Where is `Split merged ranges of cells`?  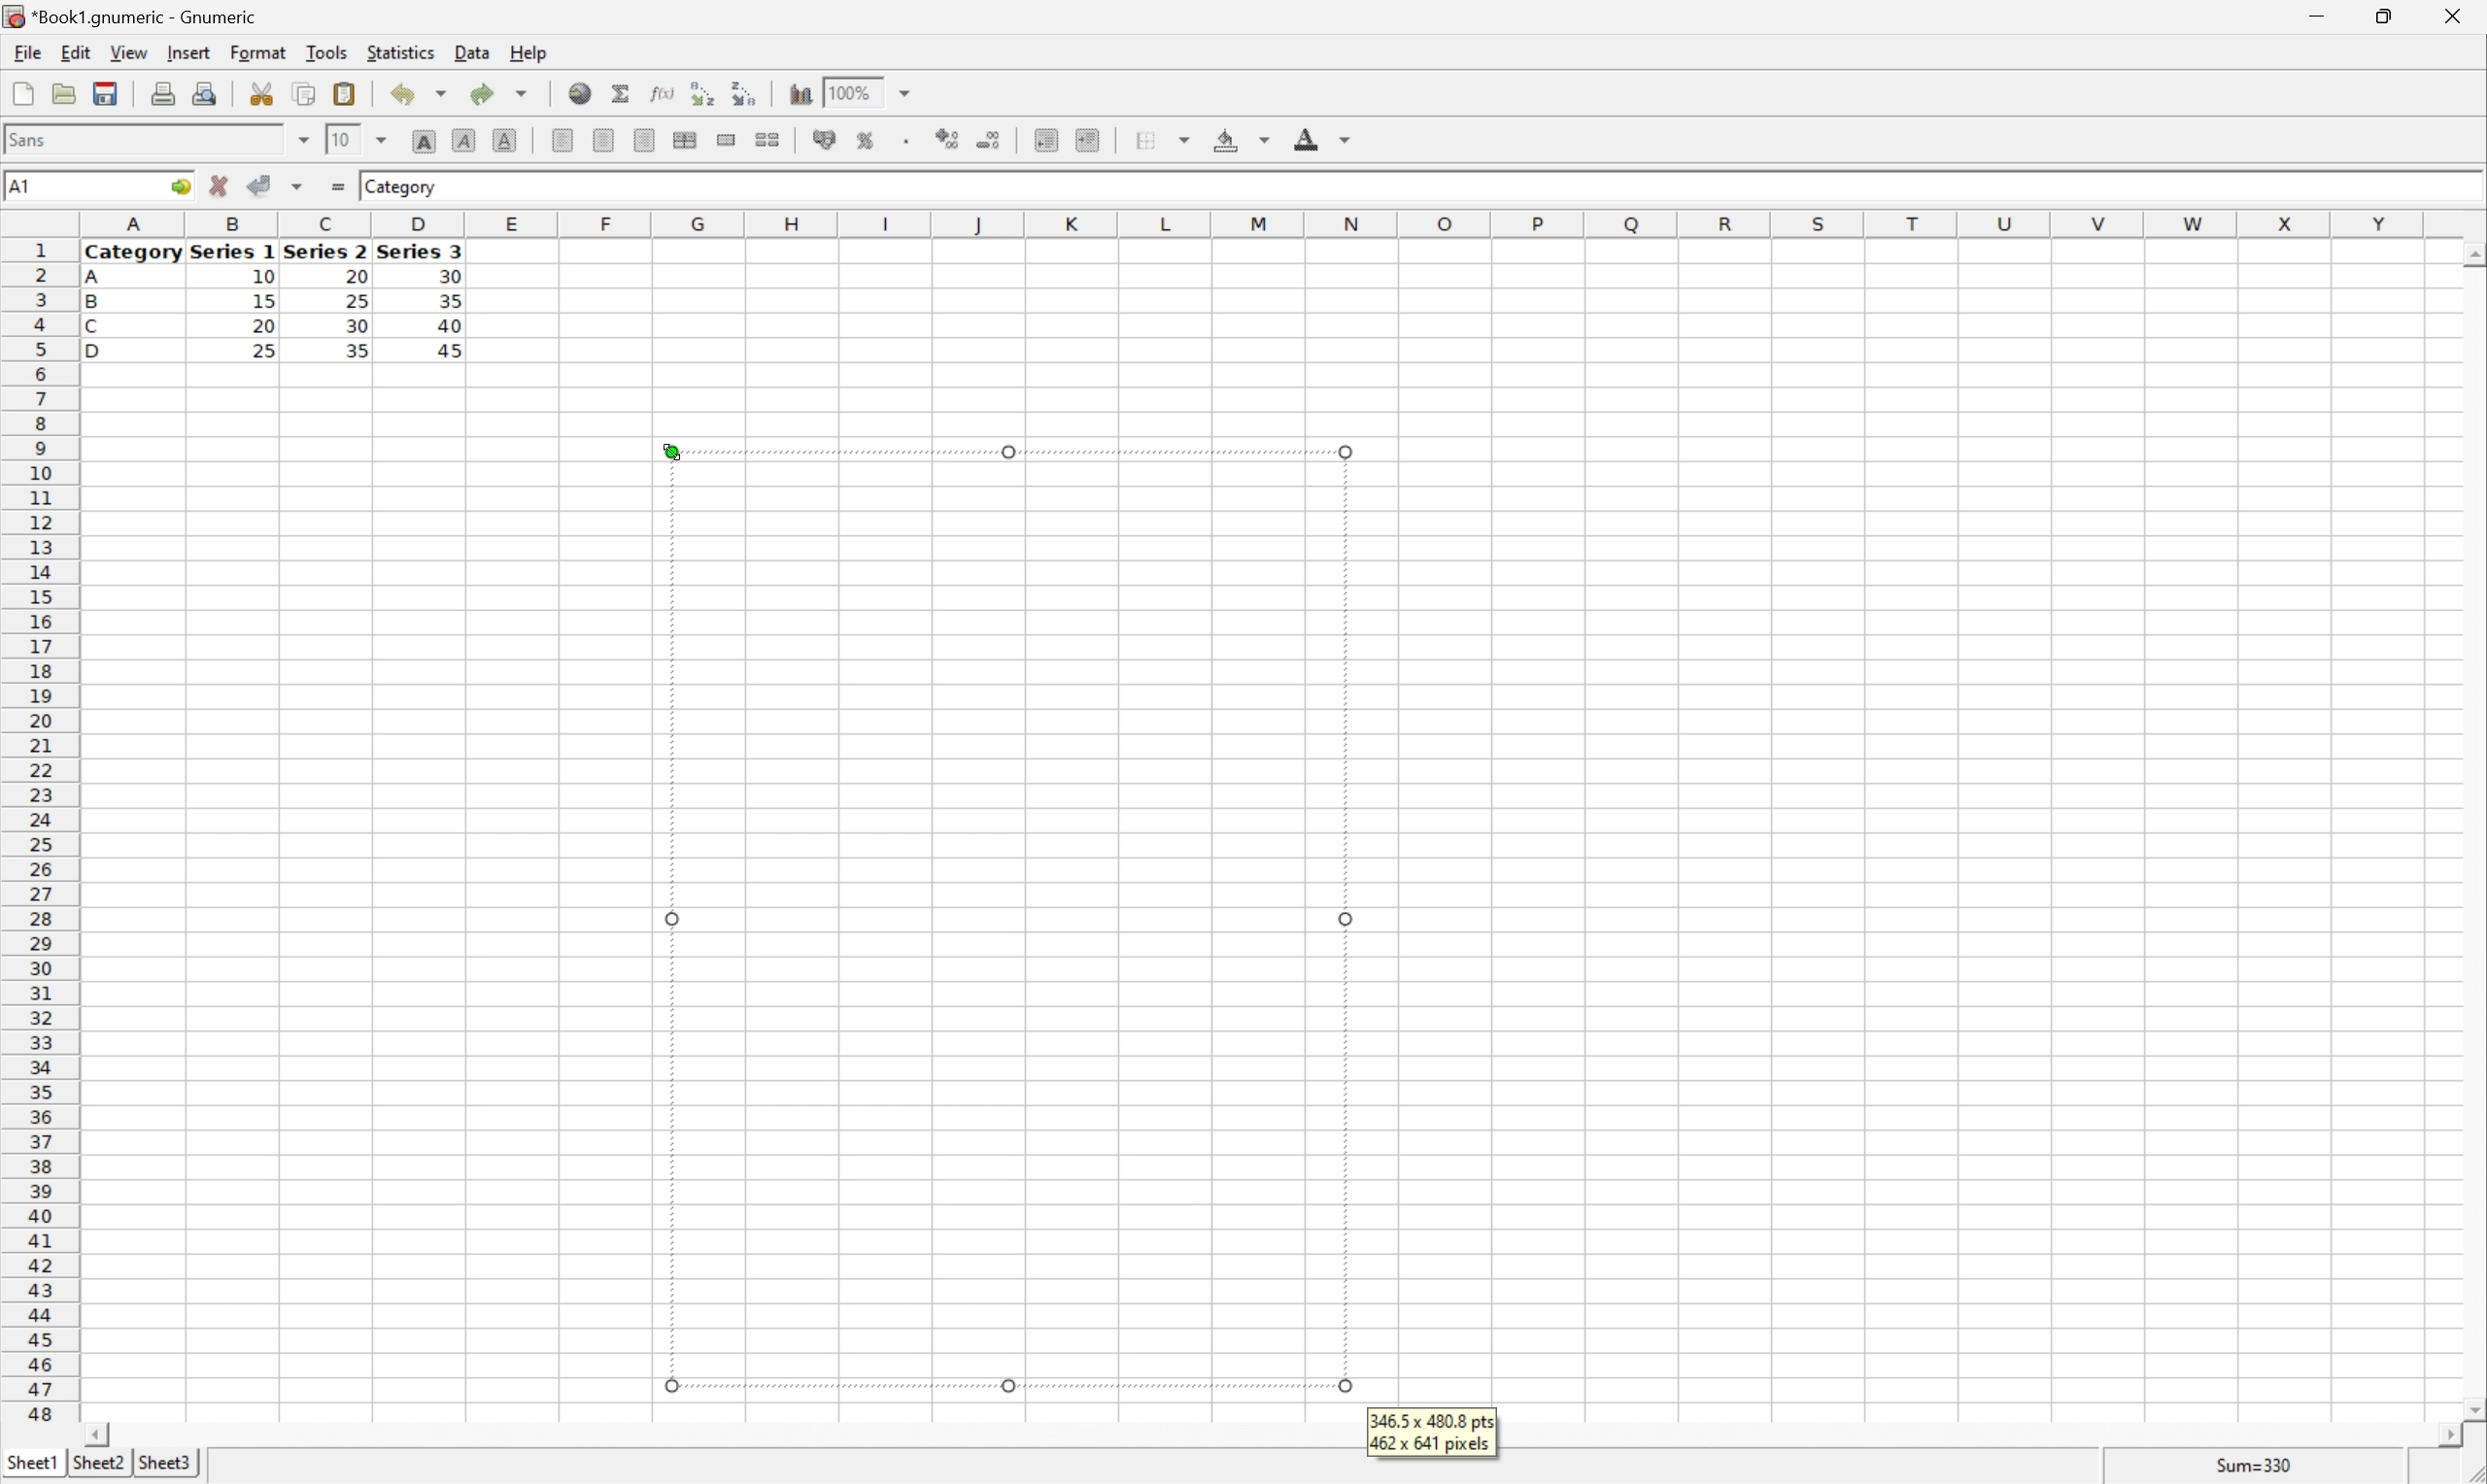
Split merged ranges of cells is located at coordinates (767, 142).